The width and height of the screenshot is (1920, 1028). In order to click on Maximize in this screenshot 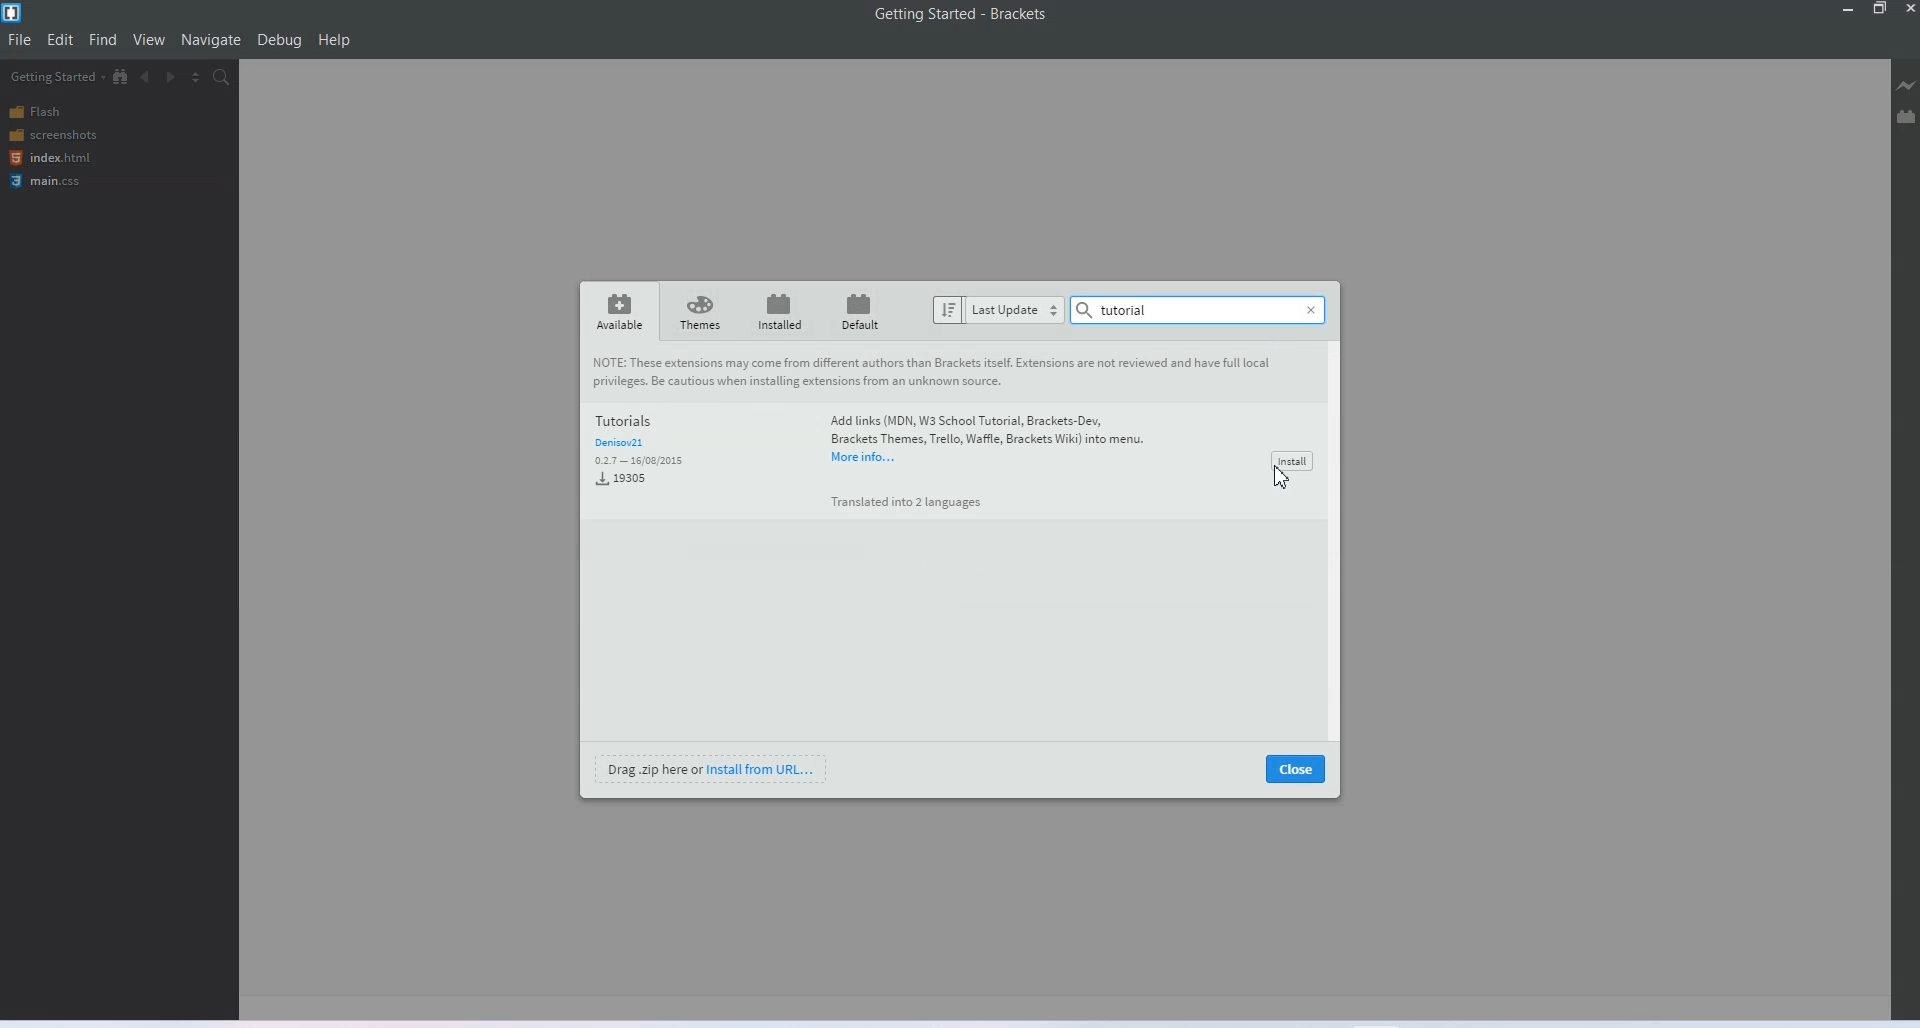, I will do `click(1881, 9)`.